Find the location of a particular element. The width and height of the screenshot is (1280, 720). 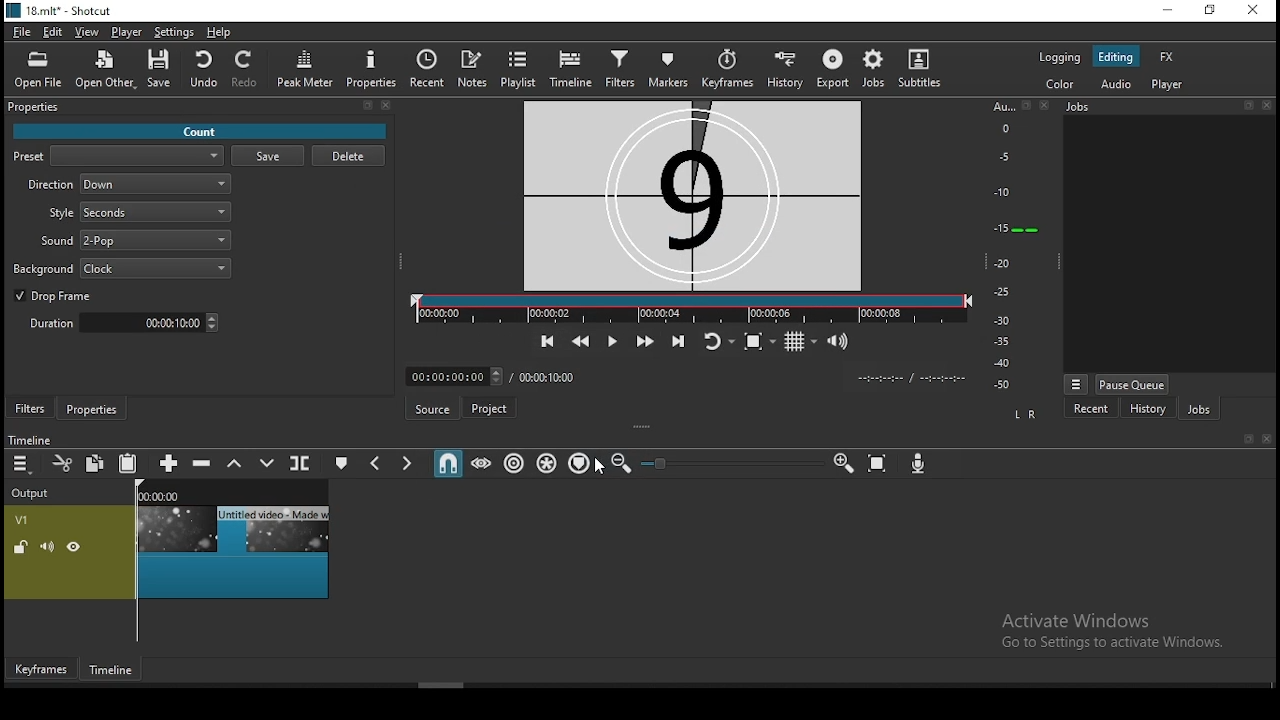

toggle zoom is located at coordinates (755, 342).